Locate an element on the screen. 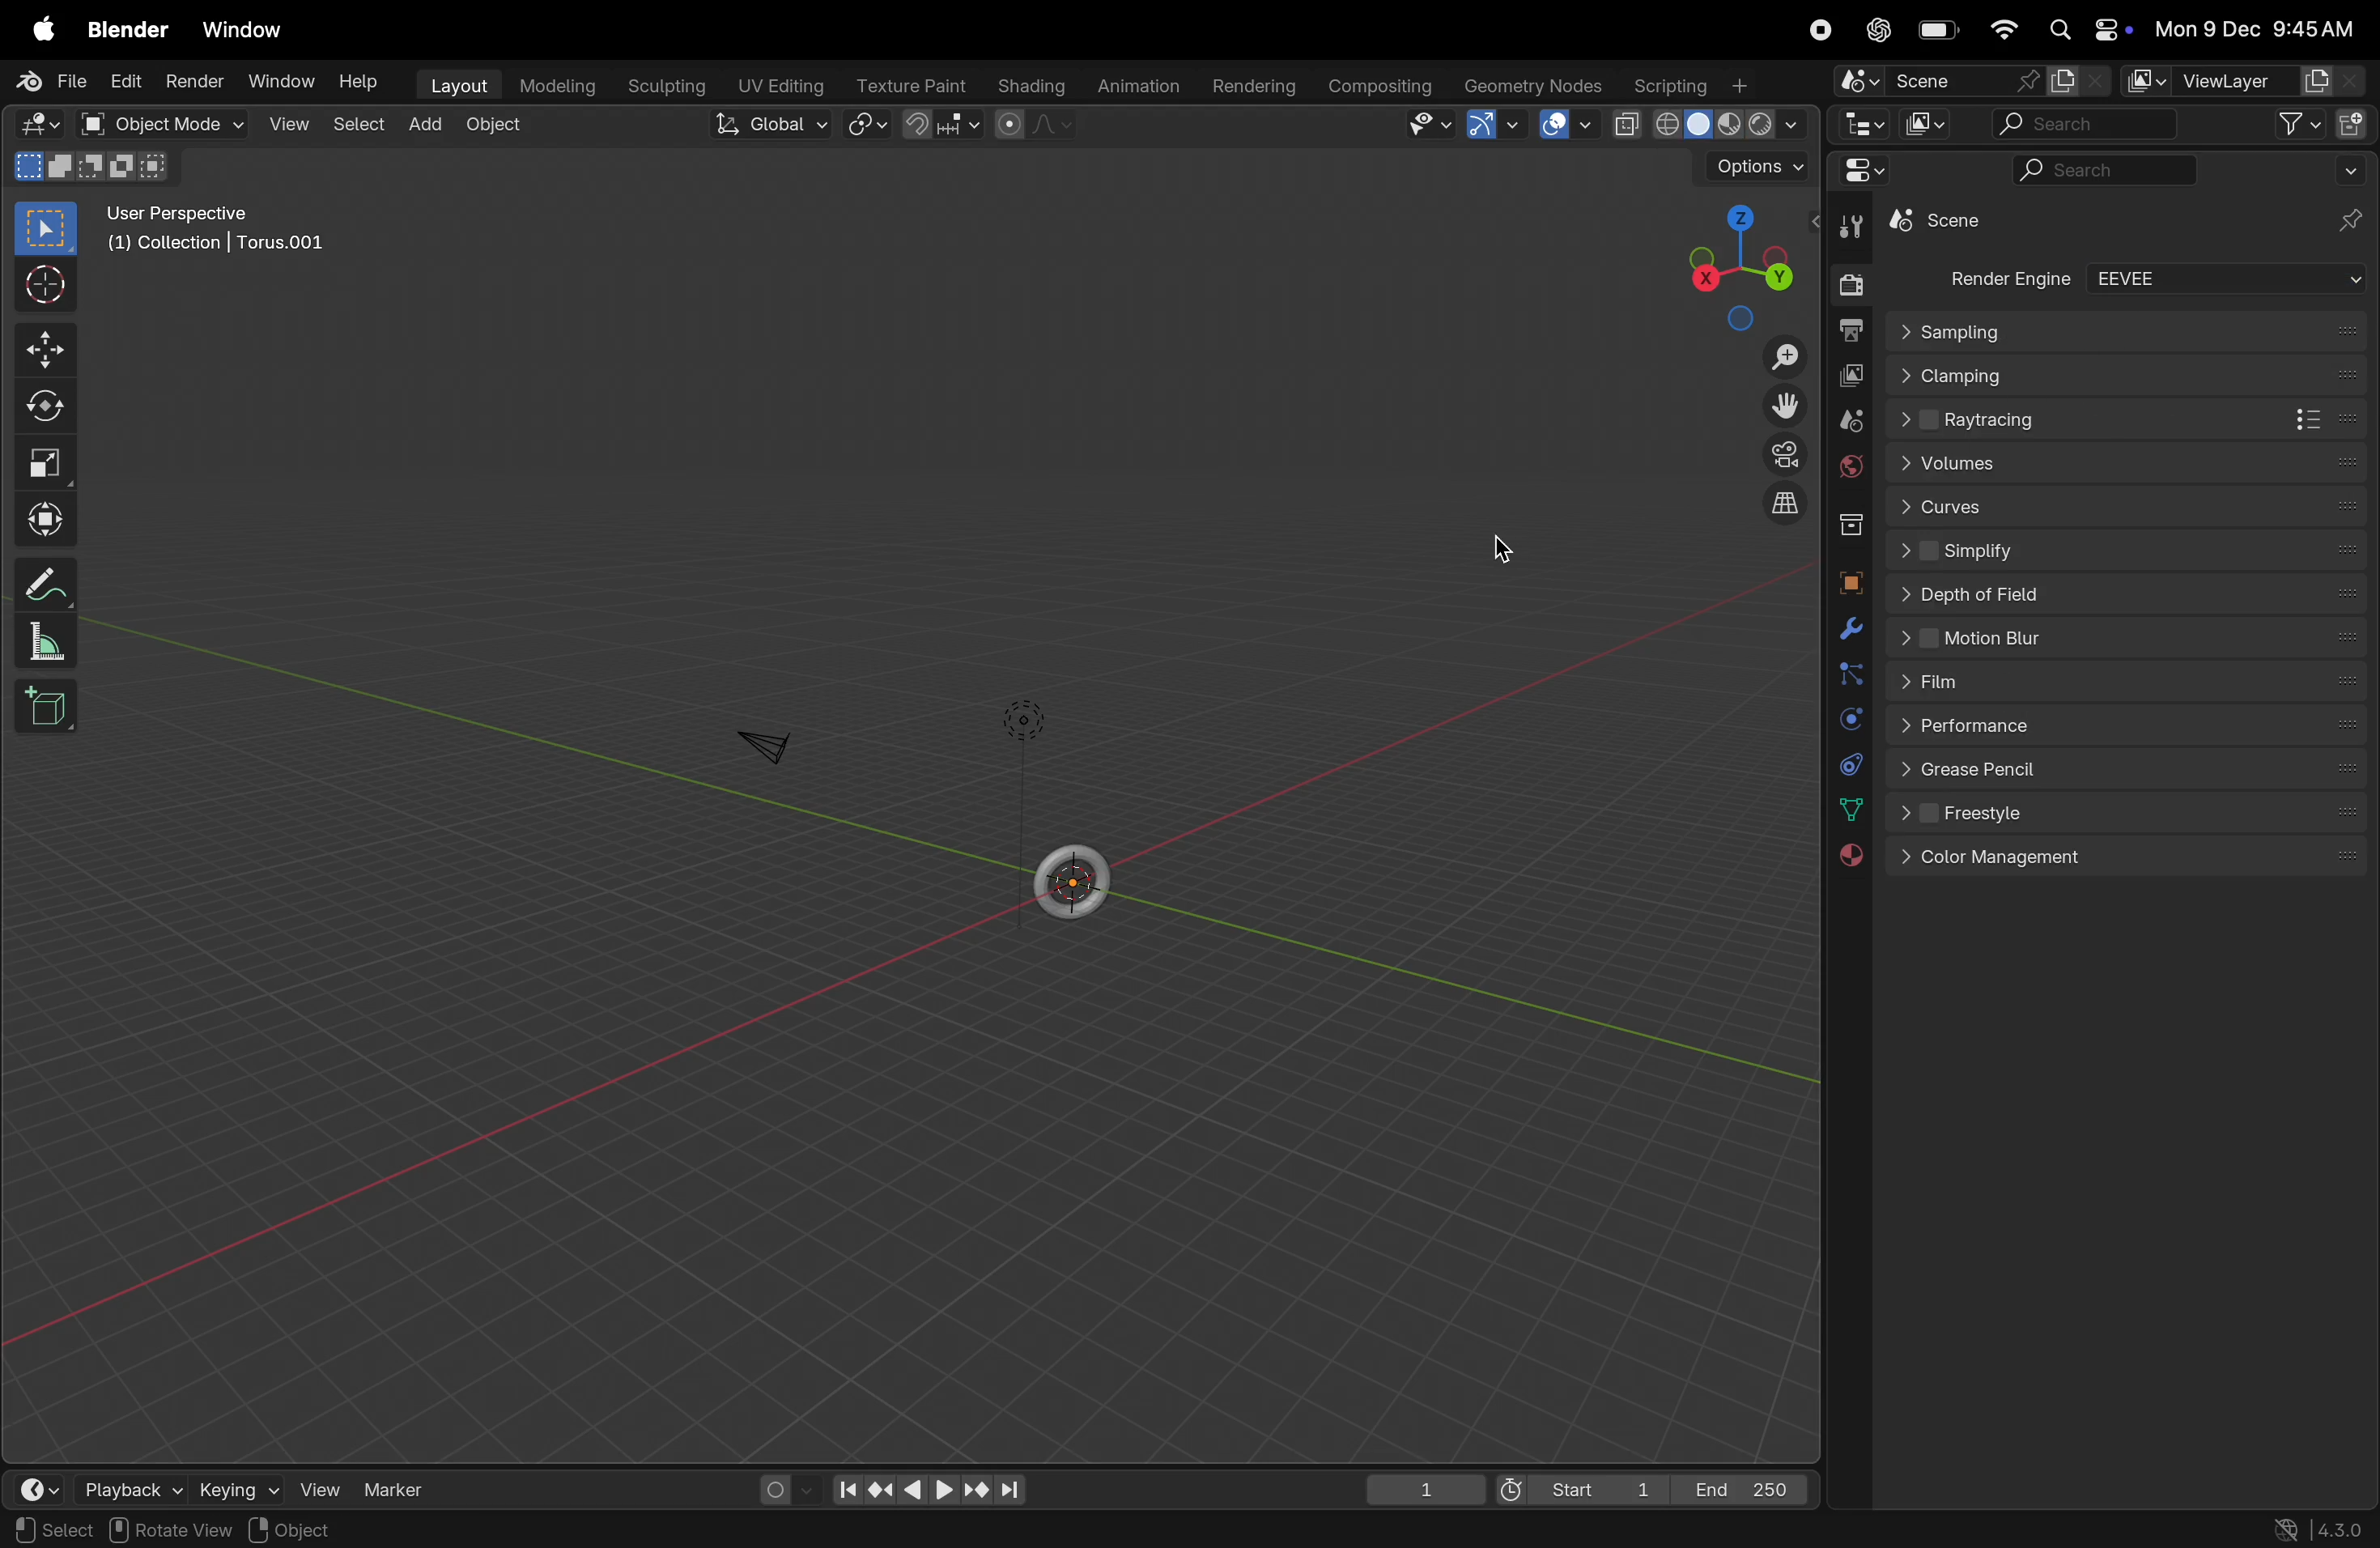 The height and width of the screenshot is (1548, 2380). scale is located at coordinates (48, 644).